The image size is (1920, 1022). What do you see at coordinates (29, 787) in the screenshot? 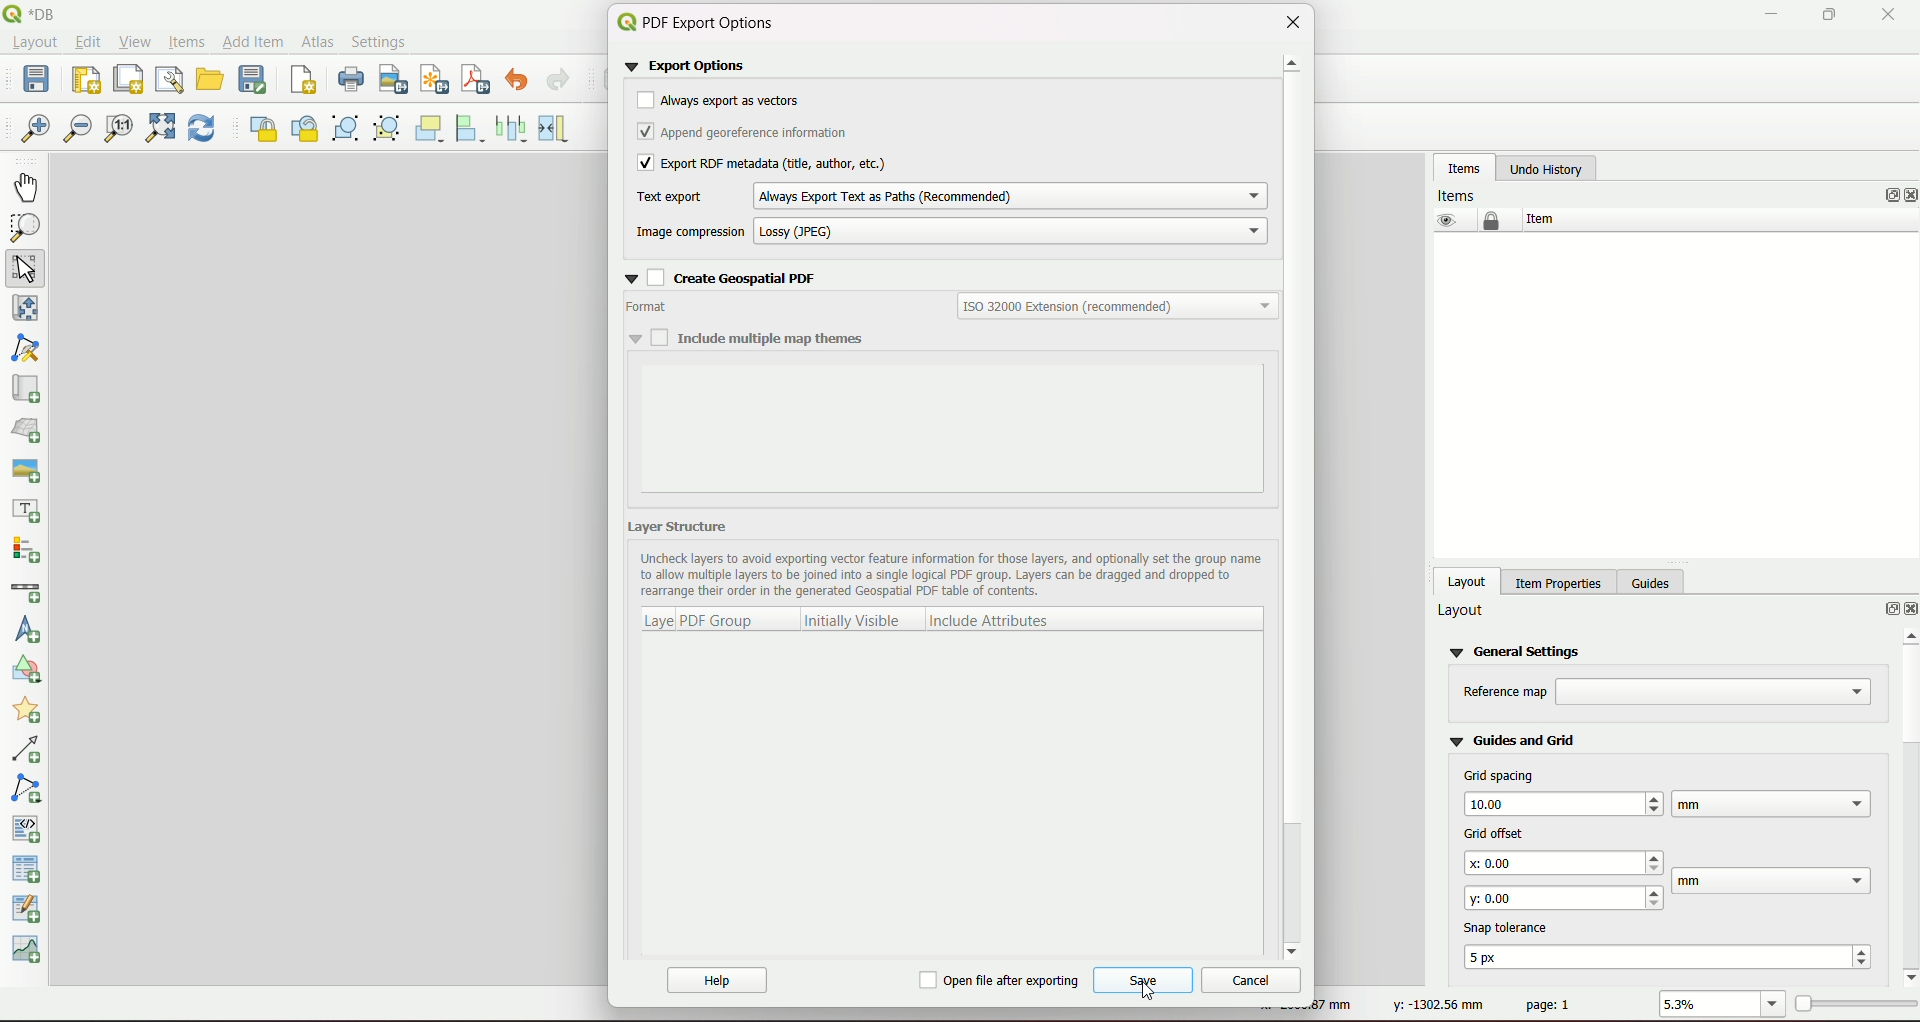
I see `add note item` at bounding box center [29, 787].